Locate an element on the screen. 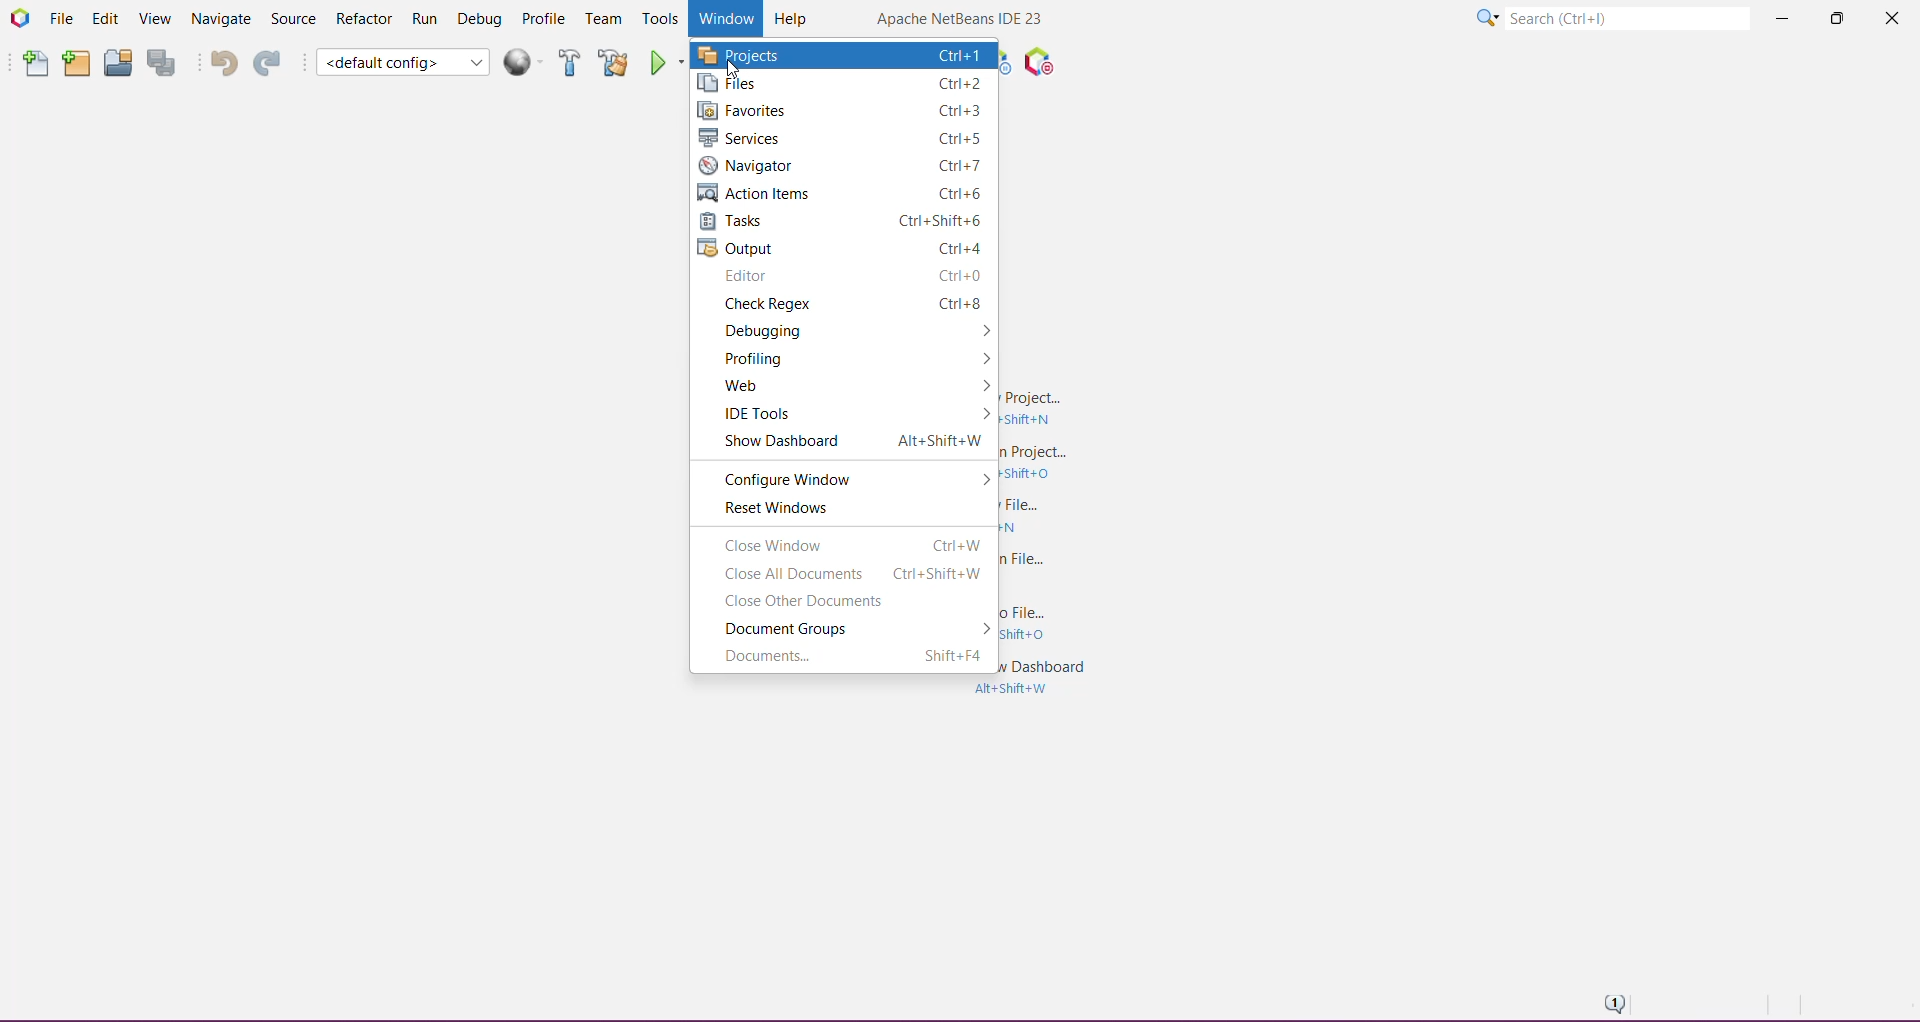 The width and height of the screenshot is (1920, 1022). Show Dashboard is located at coordinates (844, 444).